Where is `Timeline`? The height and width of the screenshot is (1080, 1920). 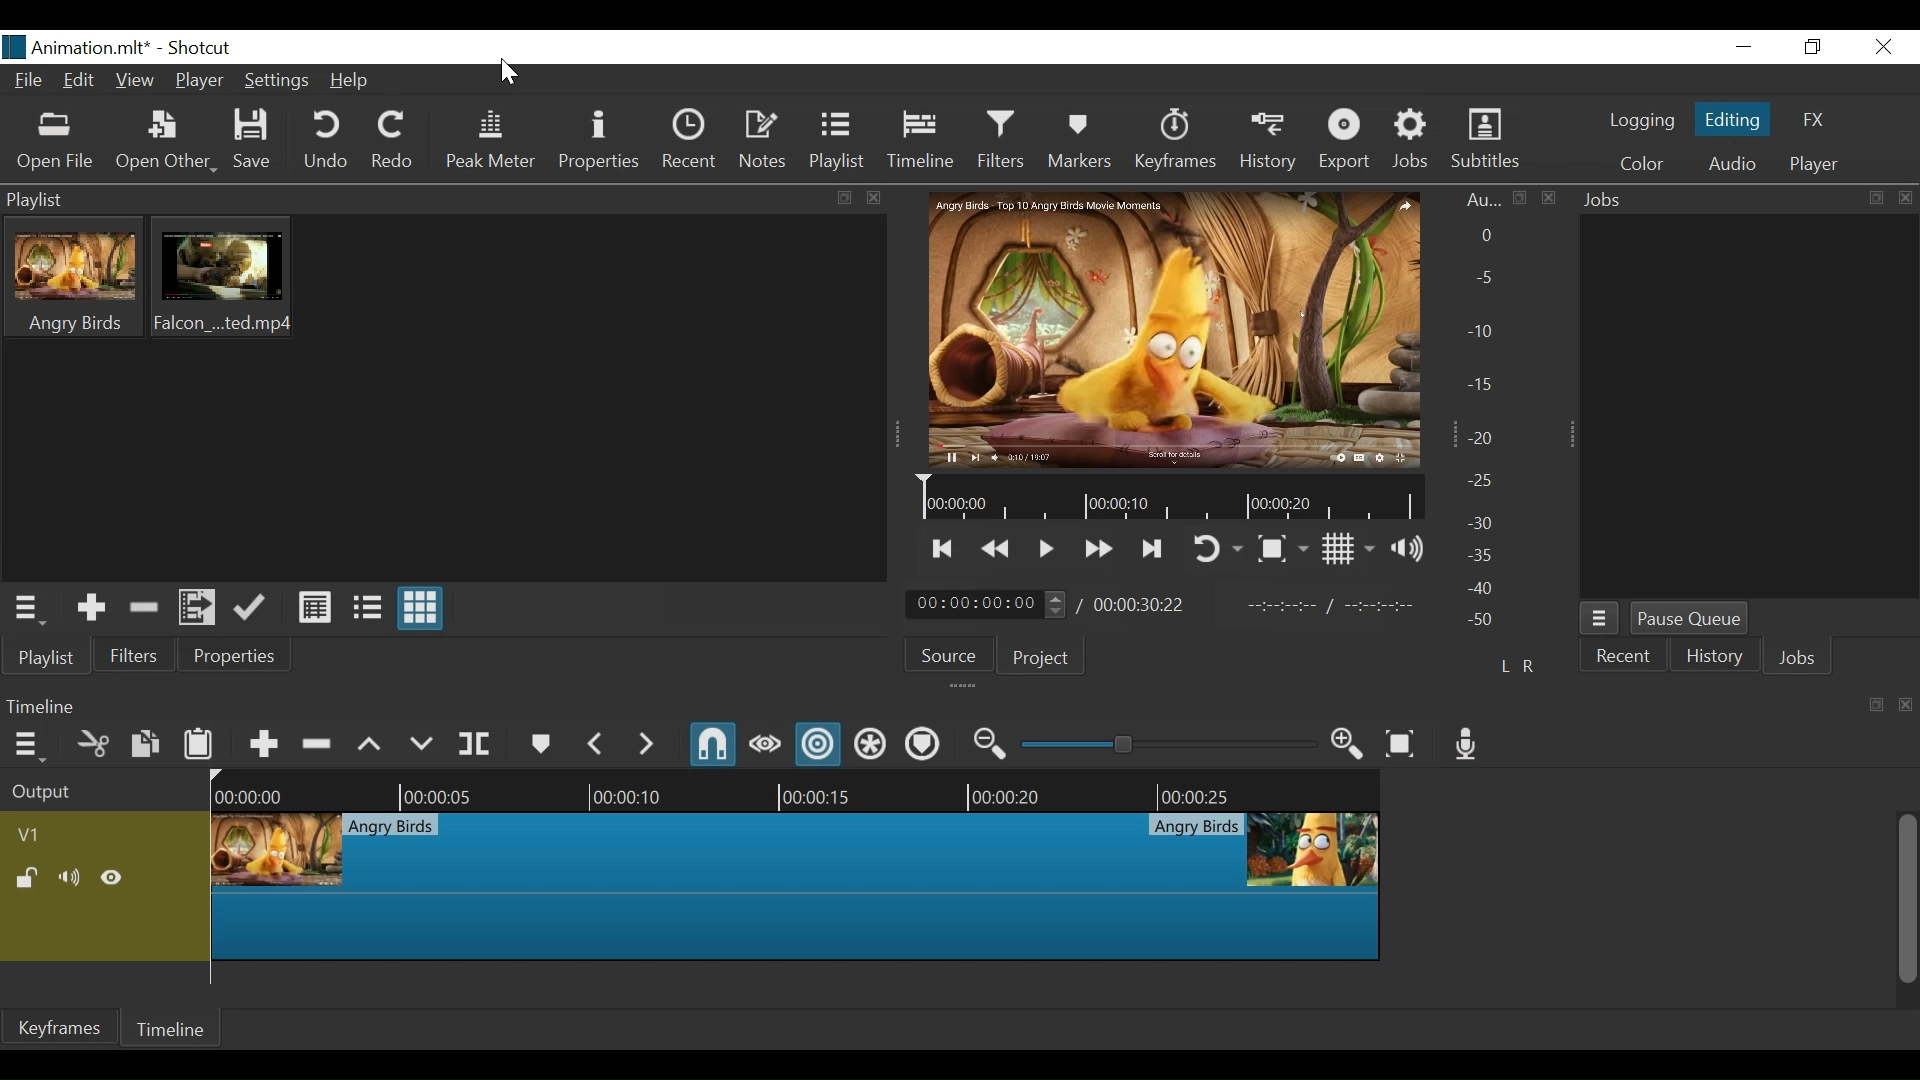 Timeline is located at coordinates (1167, 498).